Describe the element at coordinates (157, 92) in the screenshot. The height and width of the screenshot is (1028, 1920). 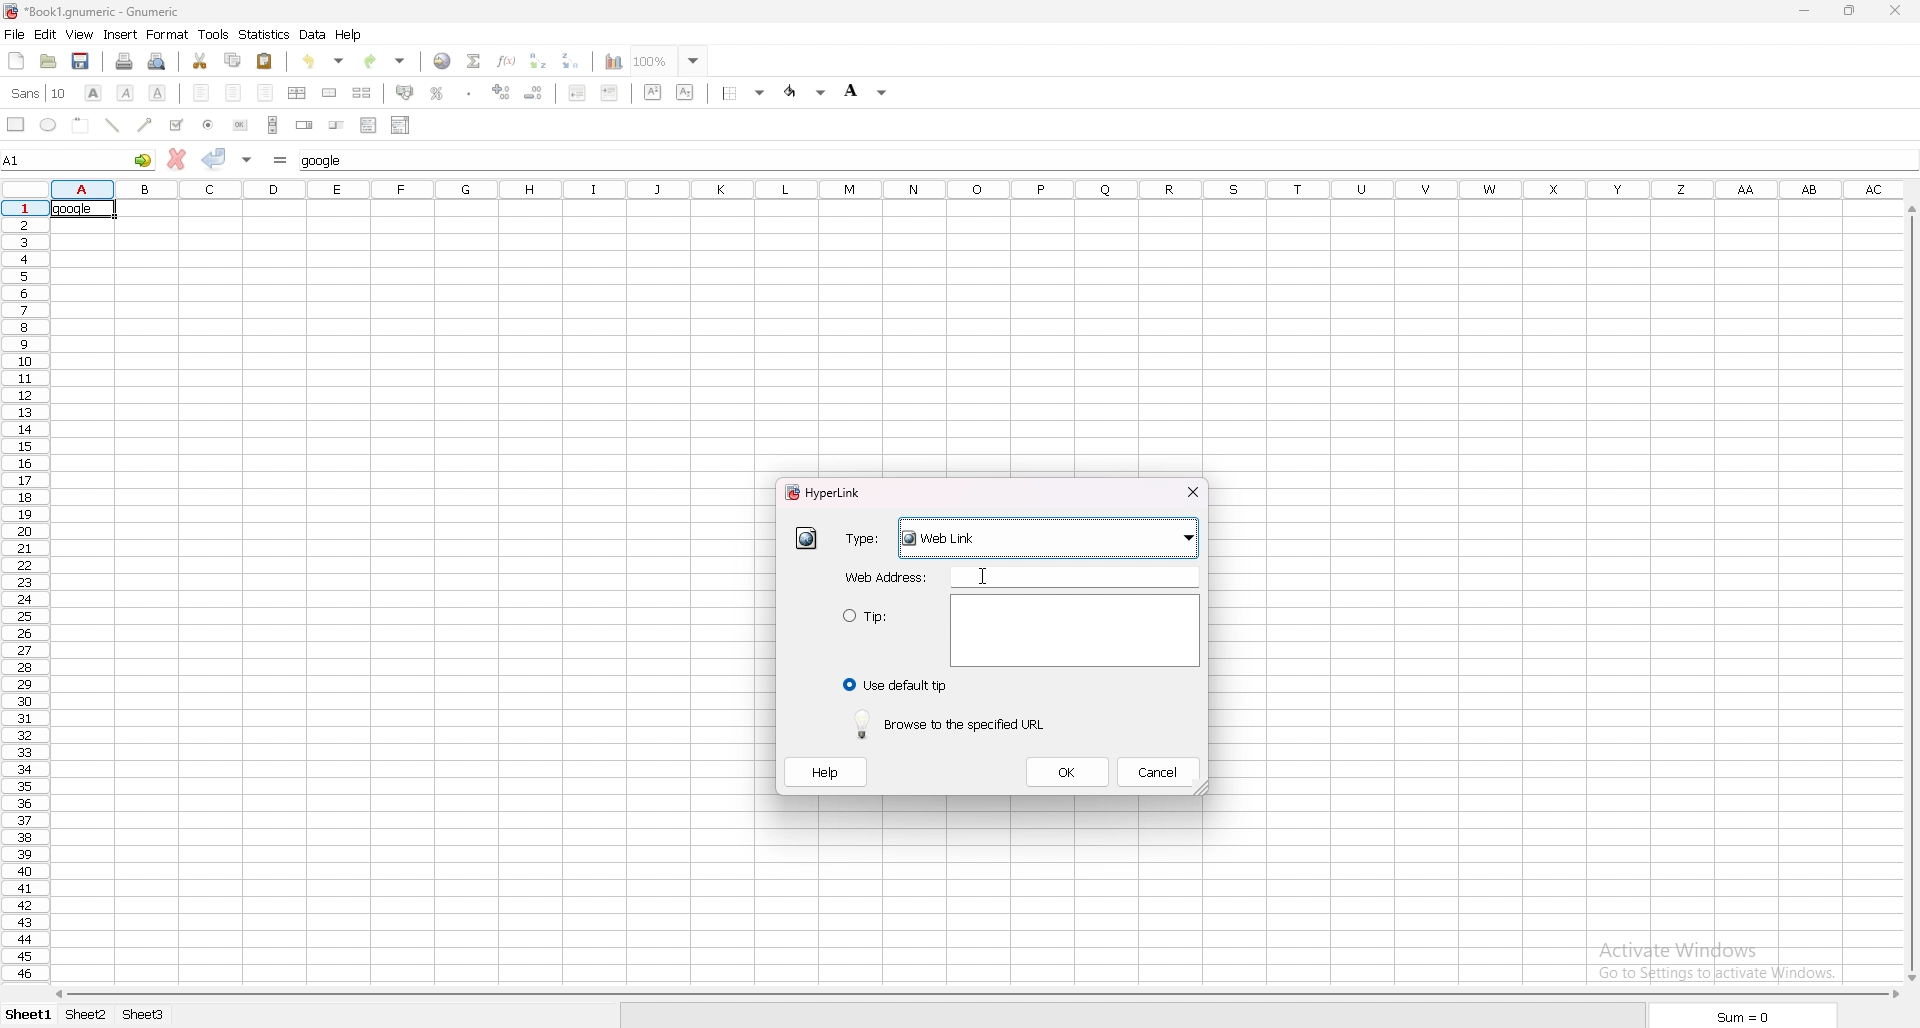
I see `underline` at that location.